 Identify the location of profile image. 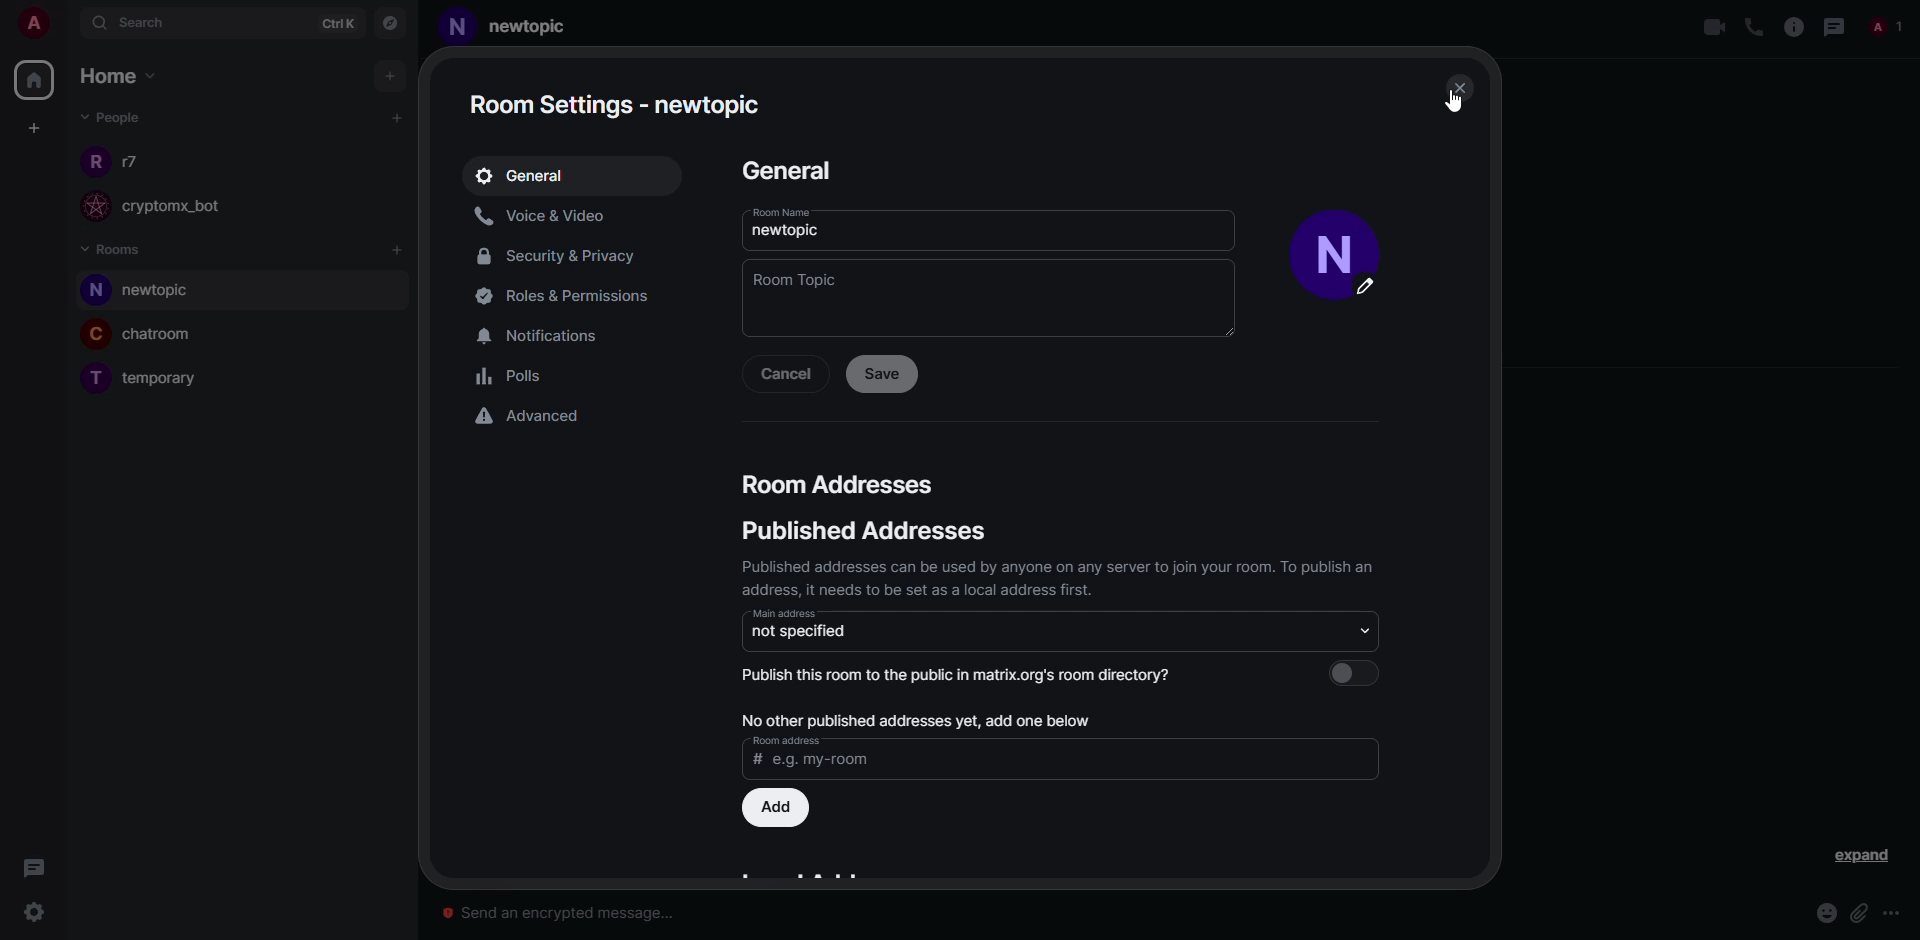
(96, 333).